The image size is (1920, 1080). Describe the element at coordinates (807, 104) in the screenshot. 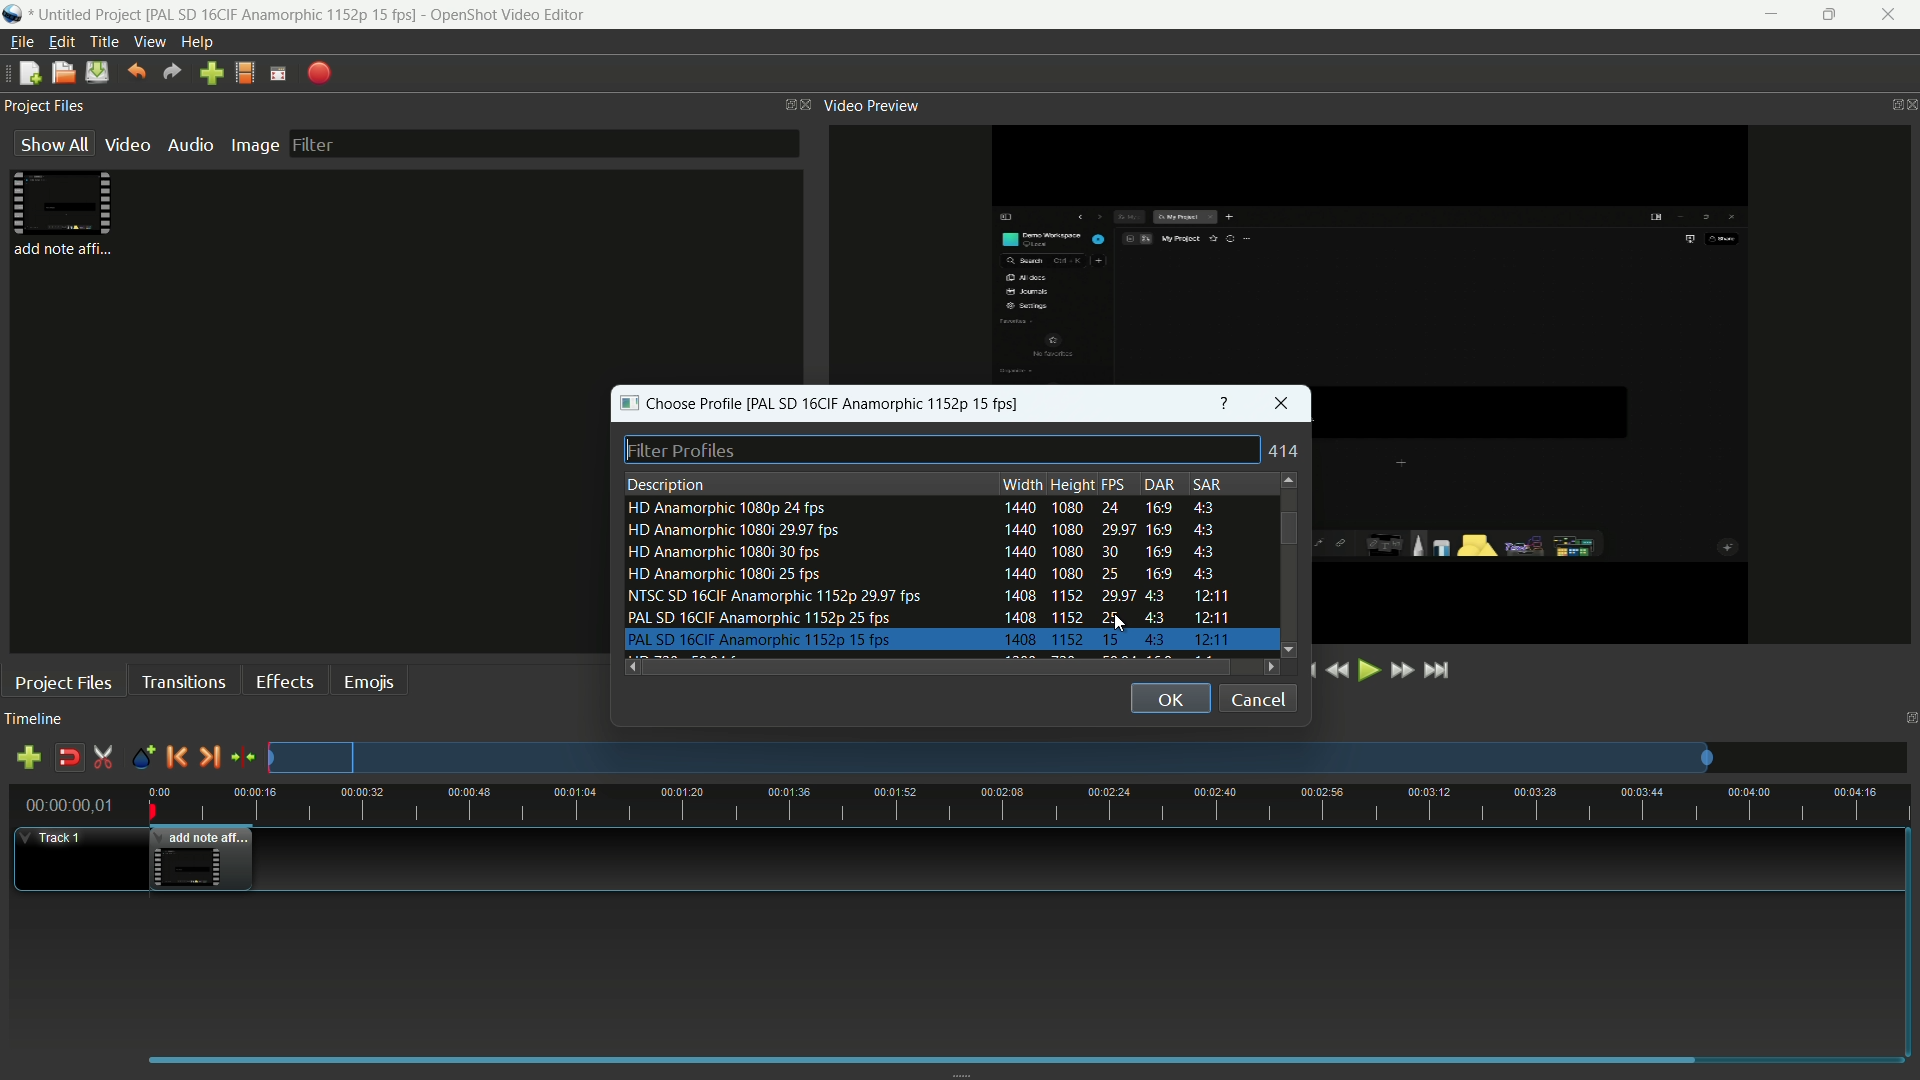

I see `close project files` at that location.